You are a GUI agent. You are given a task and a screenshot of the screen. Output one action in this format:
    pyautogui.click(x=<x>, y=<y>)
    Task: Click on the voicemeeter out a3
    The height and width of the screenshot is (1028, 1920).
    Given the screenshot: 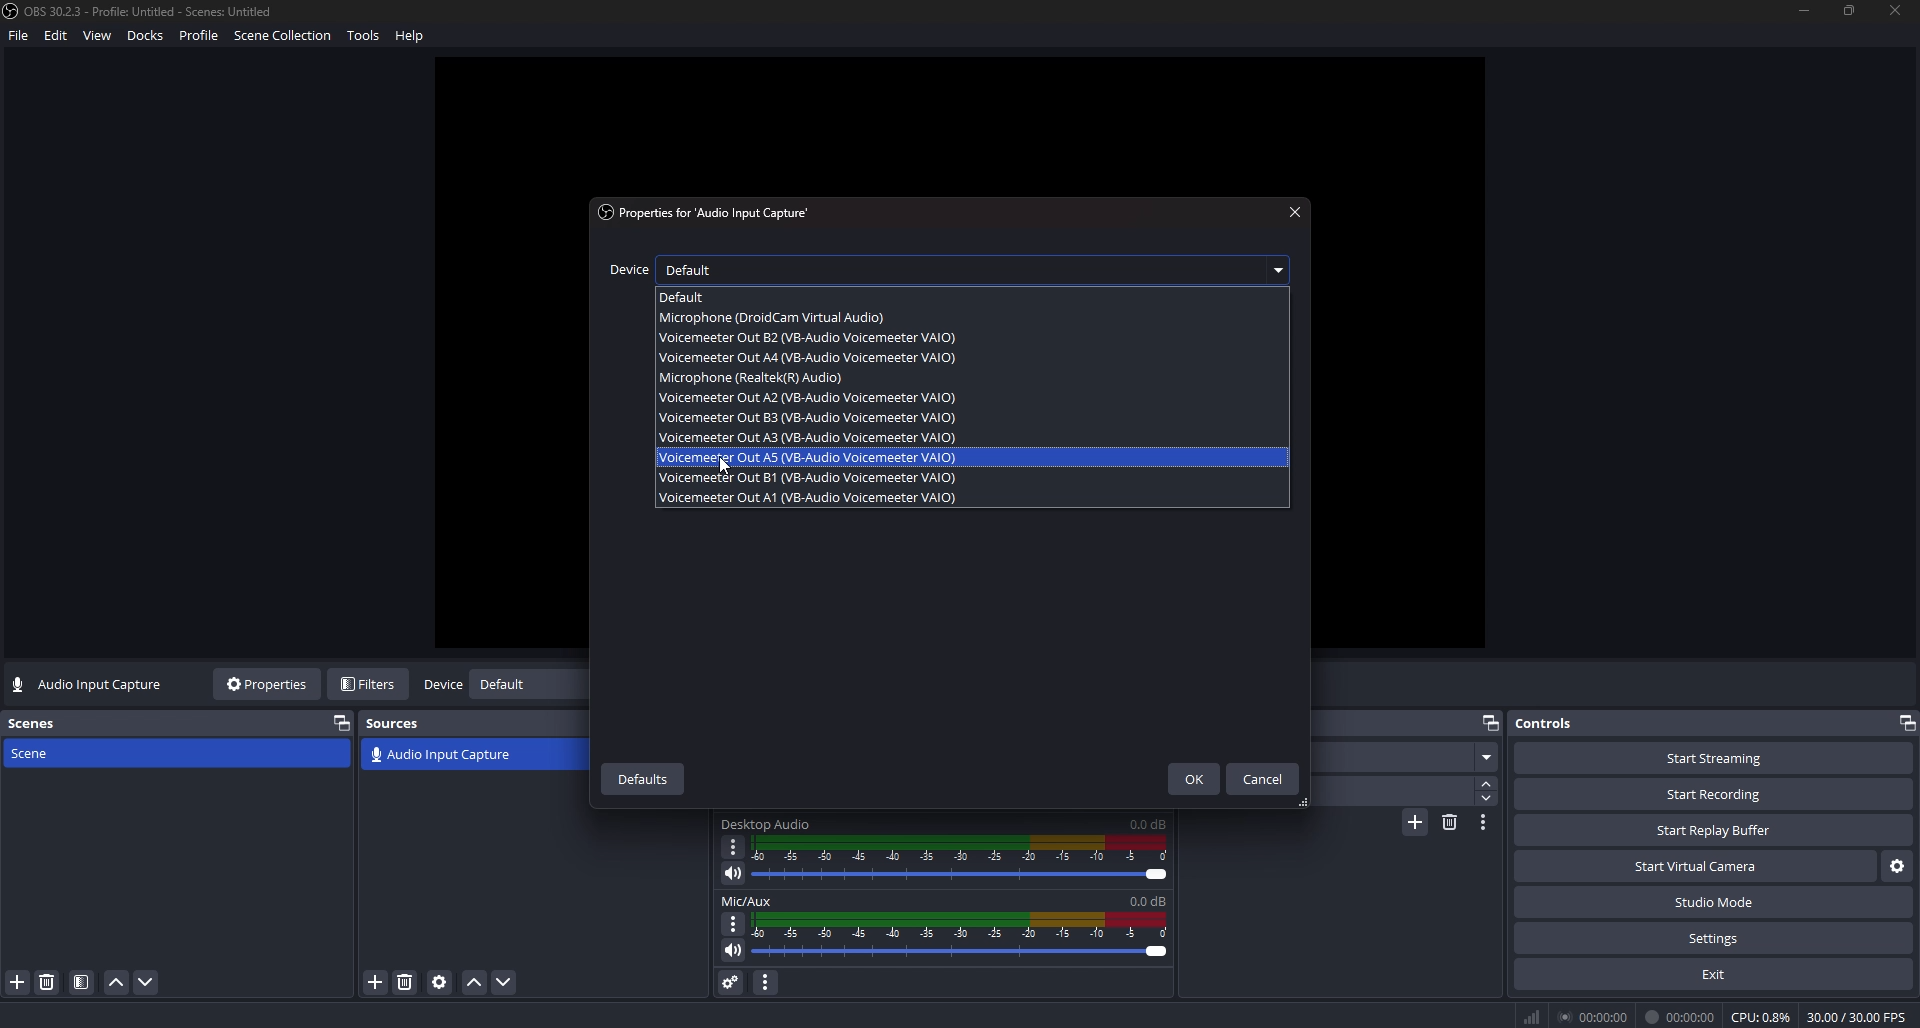 What is the action you would take?
    pyautogui.click(x=806, y=438)
    